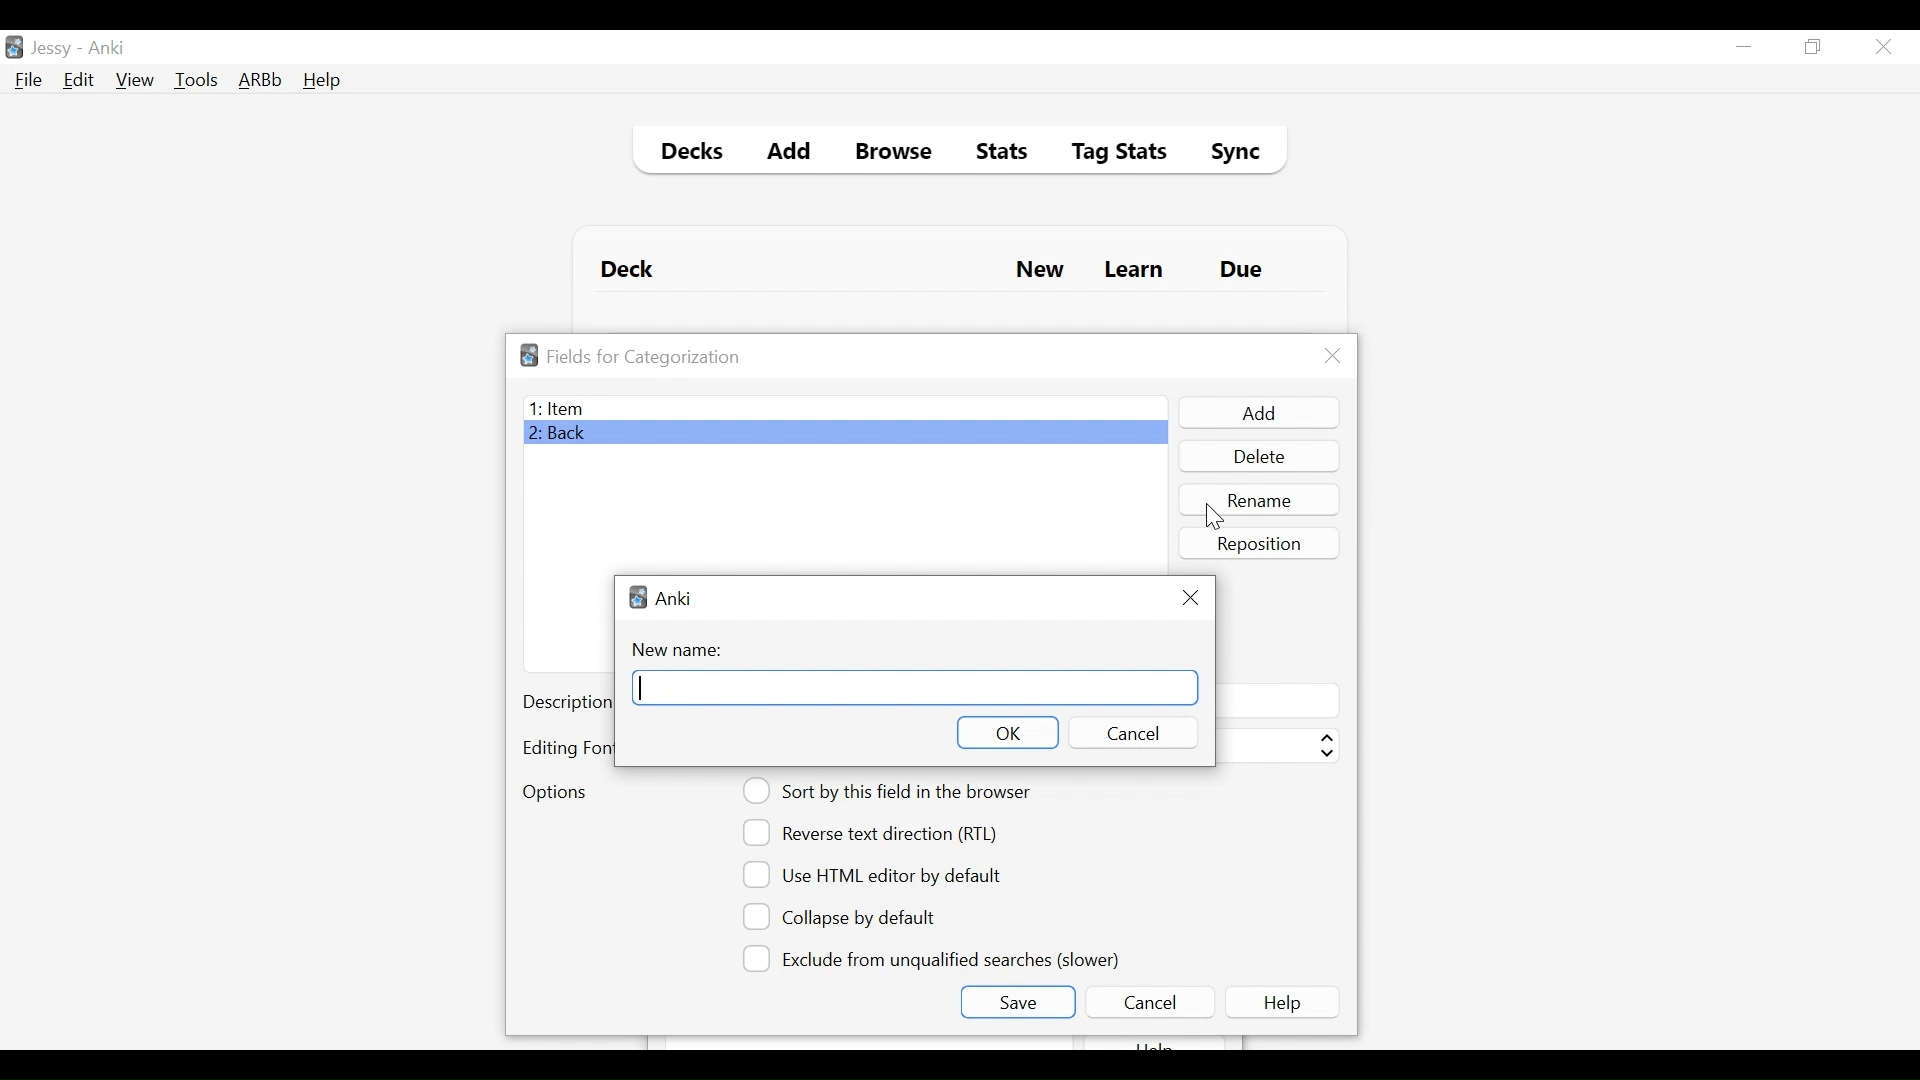  What do you see at coordinates (790, 154) in the screenshot?
I see `Add` at bounding box center [790, 154].